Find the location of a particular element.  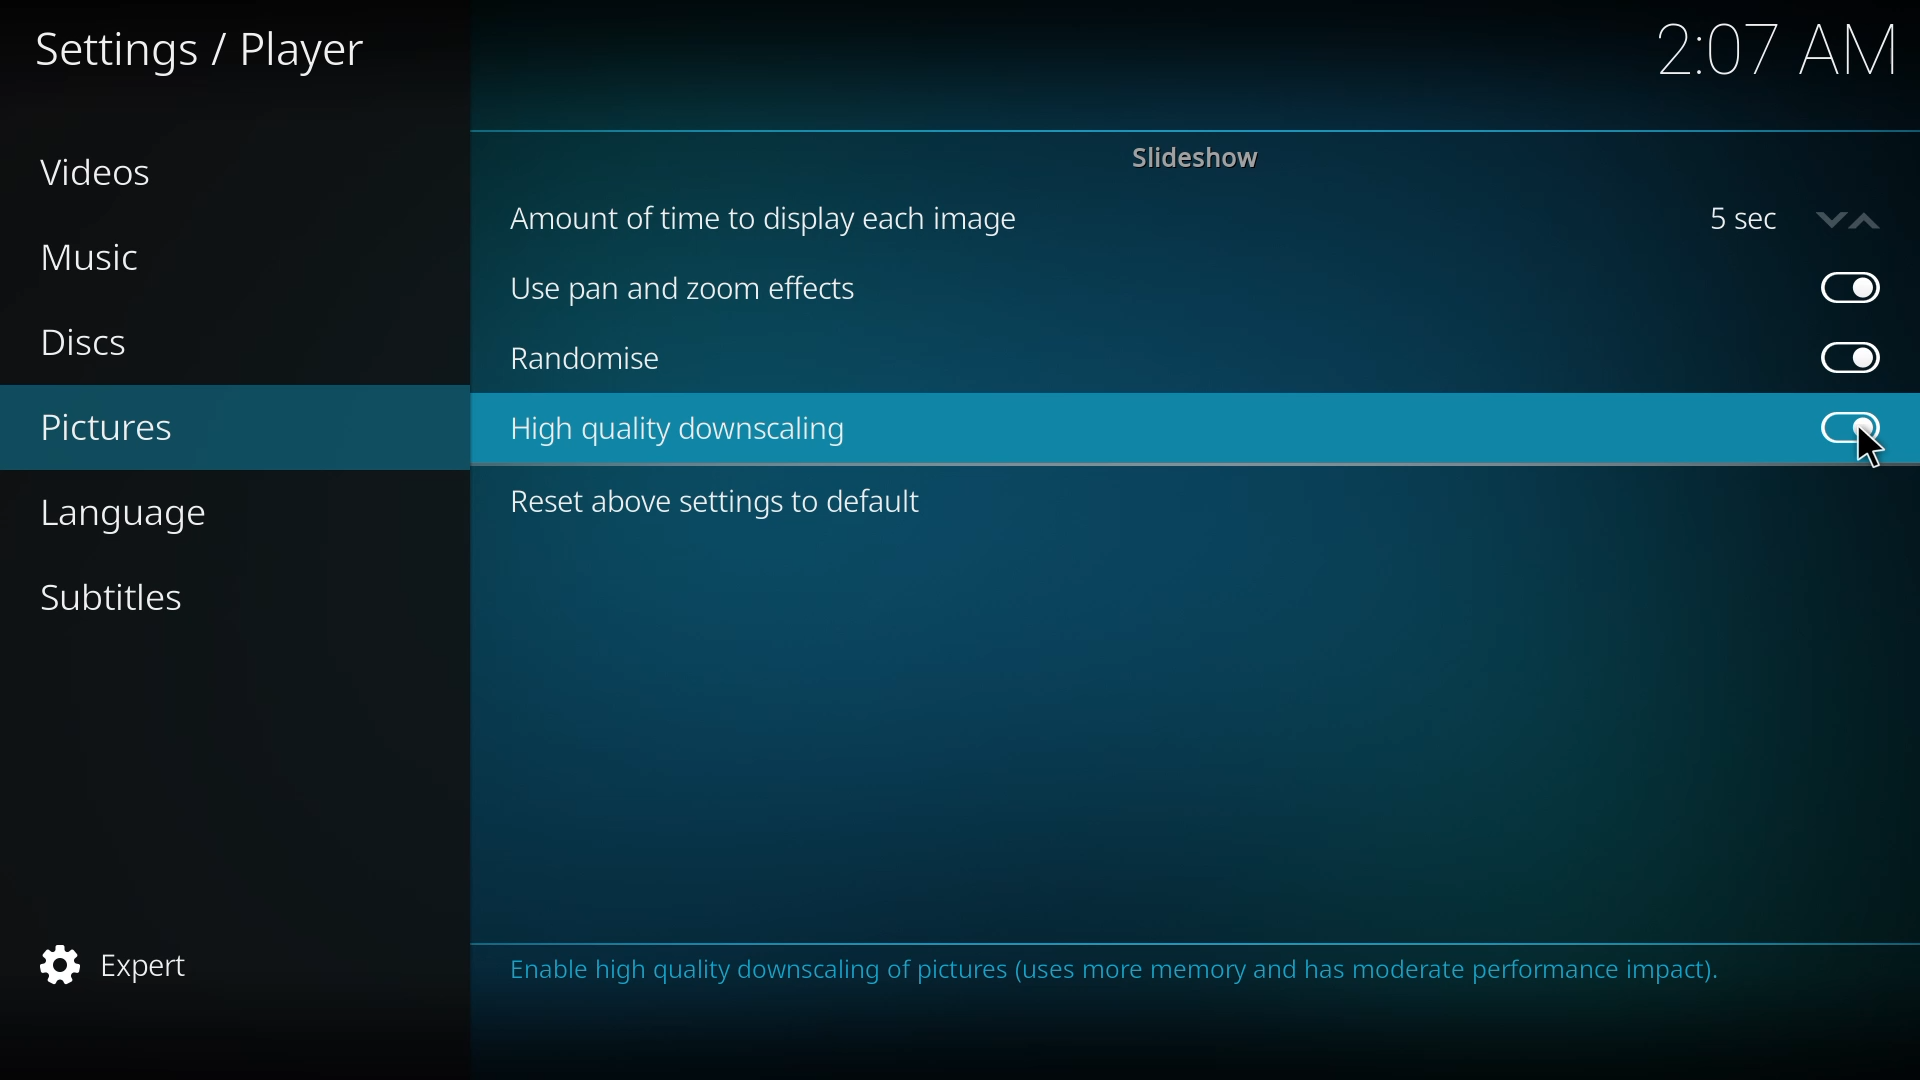

click to enable is located at coordinates (1849, 427).